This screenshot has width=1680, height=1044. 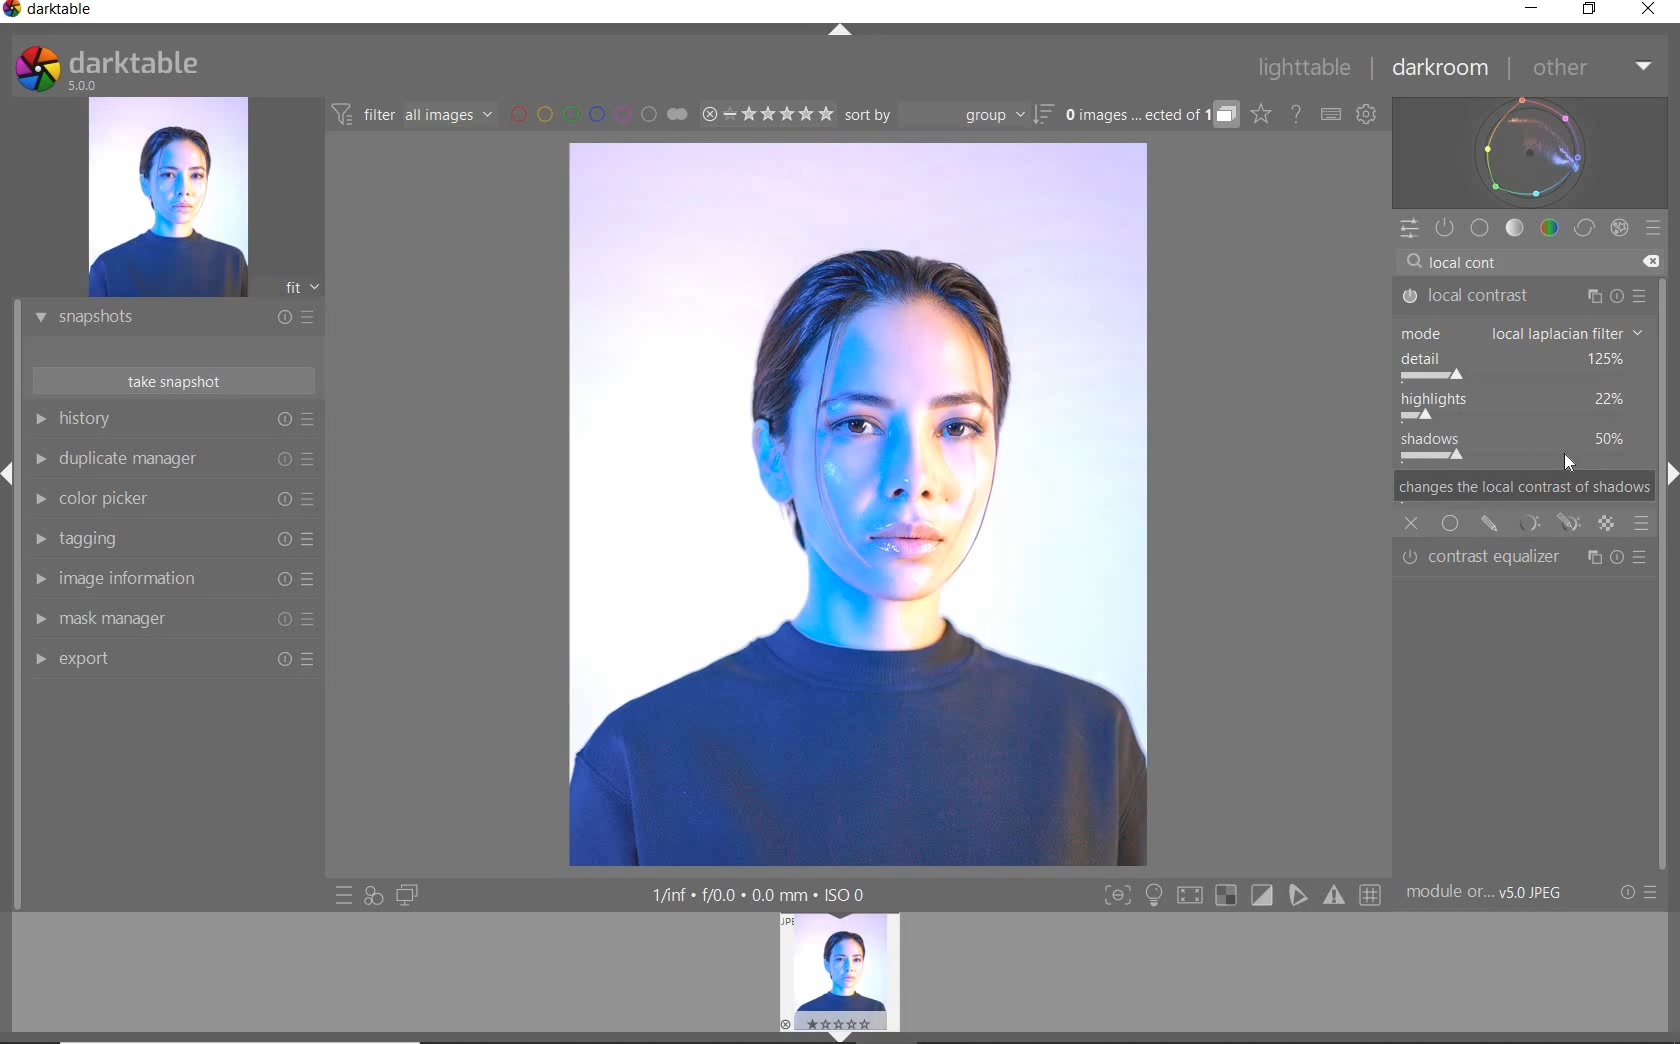 I want to click on RESTORE, so click(x=1593, y=10).